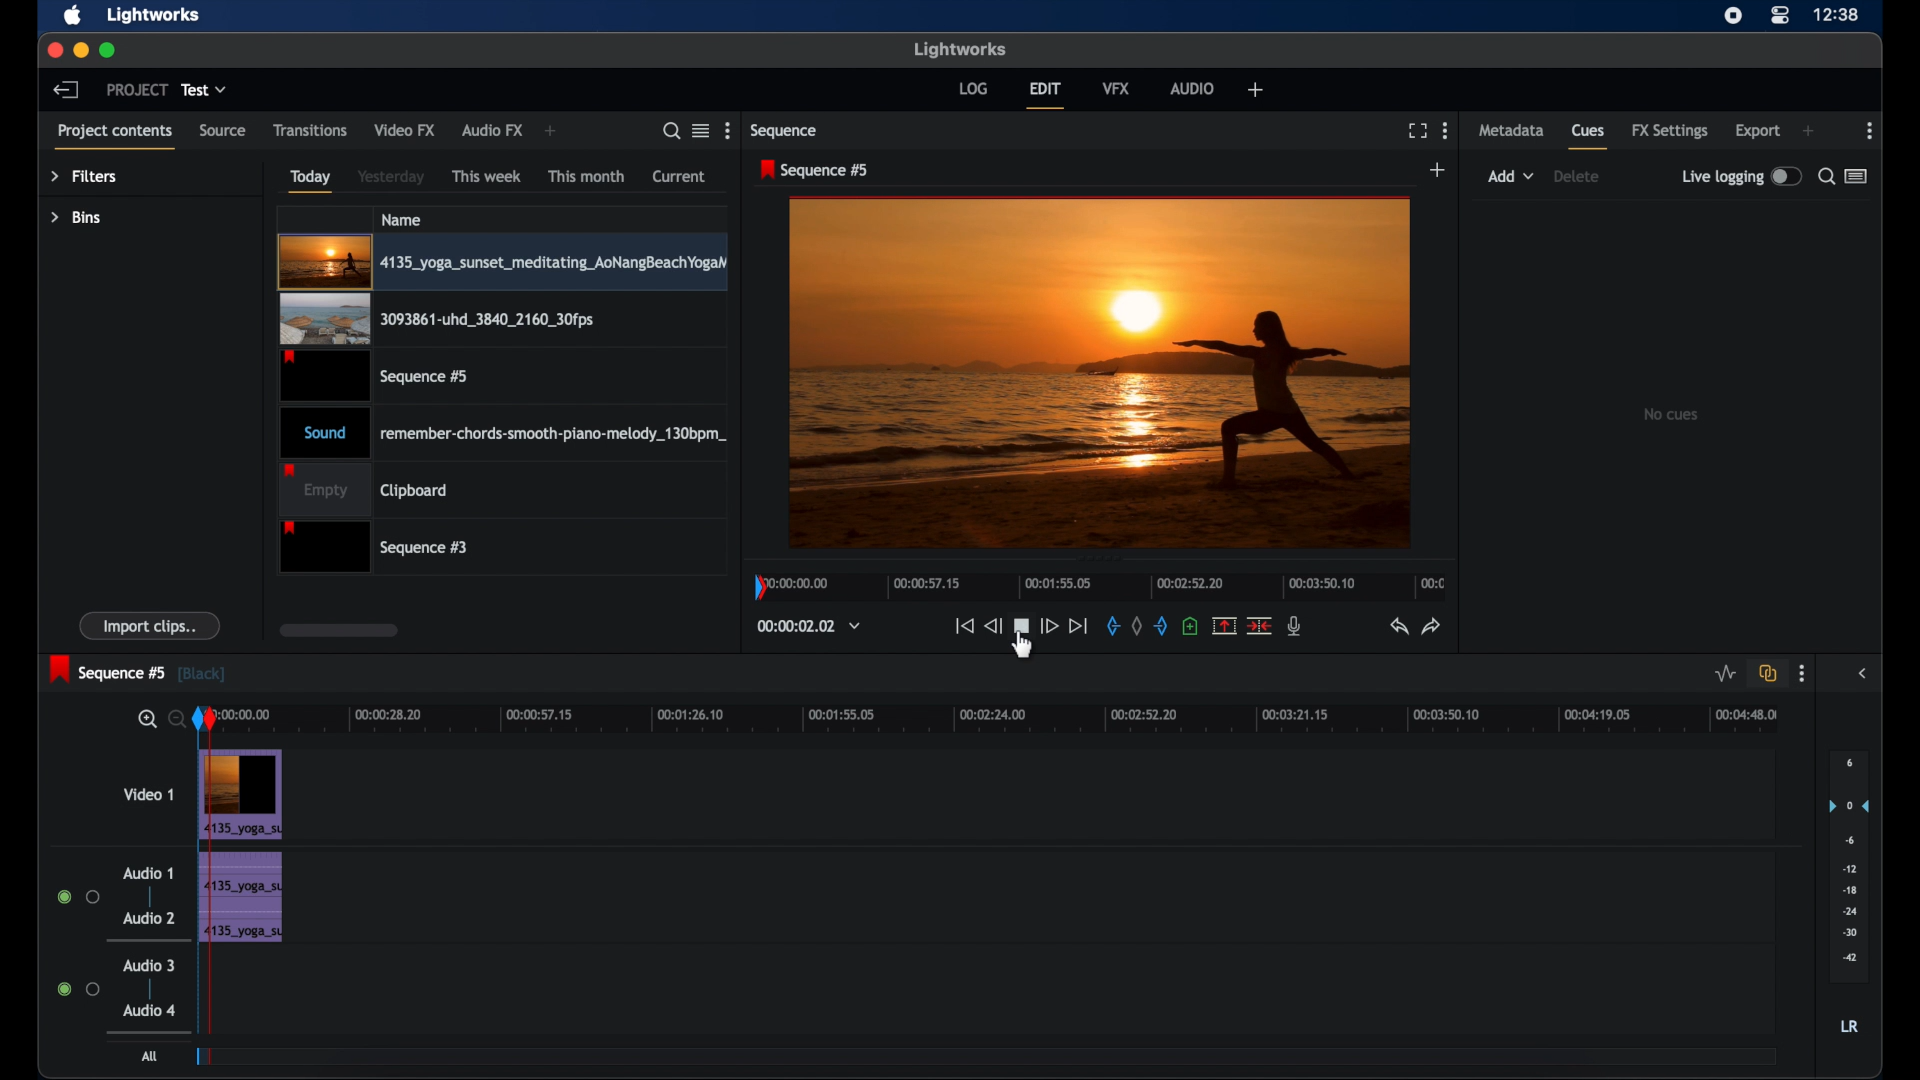  I want to click on add dropdown, so click(1511, 176).